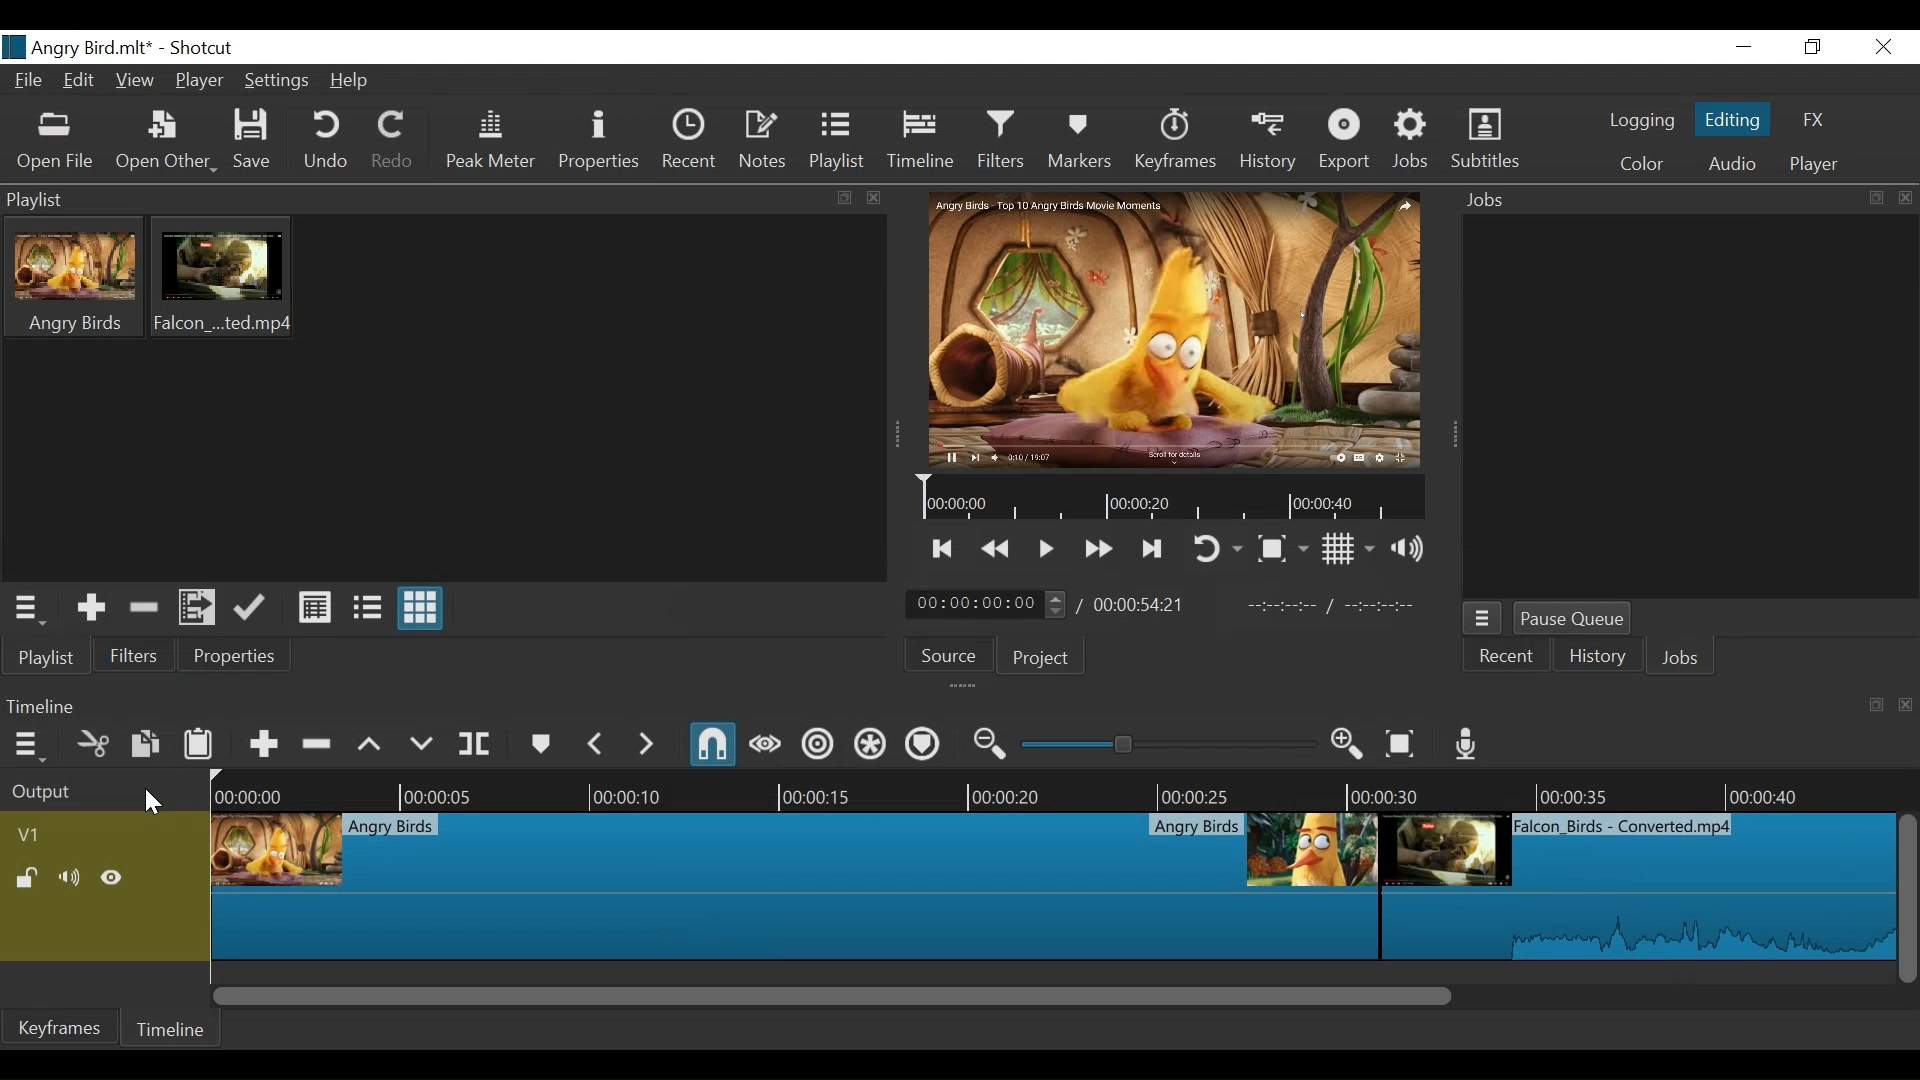 This screenshot has height=1080, width=1920. Describe the element at coordinates (794, 886) in the screenshot. I see `Clip` at that location.